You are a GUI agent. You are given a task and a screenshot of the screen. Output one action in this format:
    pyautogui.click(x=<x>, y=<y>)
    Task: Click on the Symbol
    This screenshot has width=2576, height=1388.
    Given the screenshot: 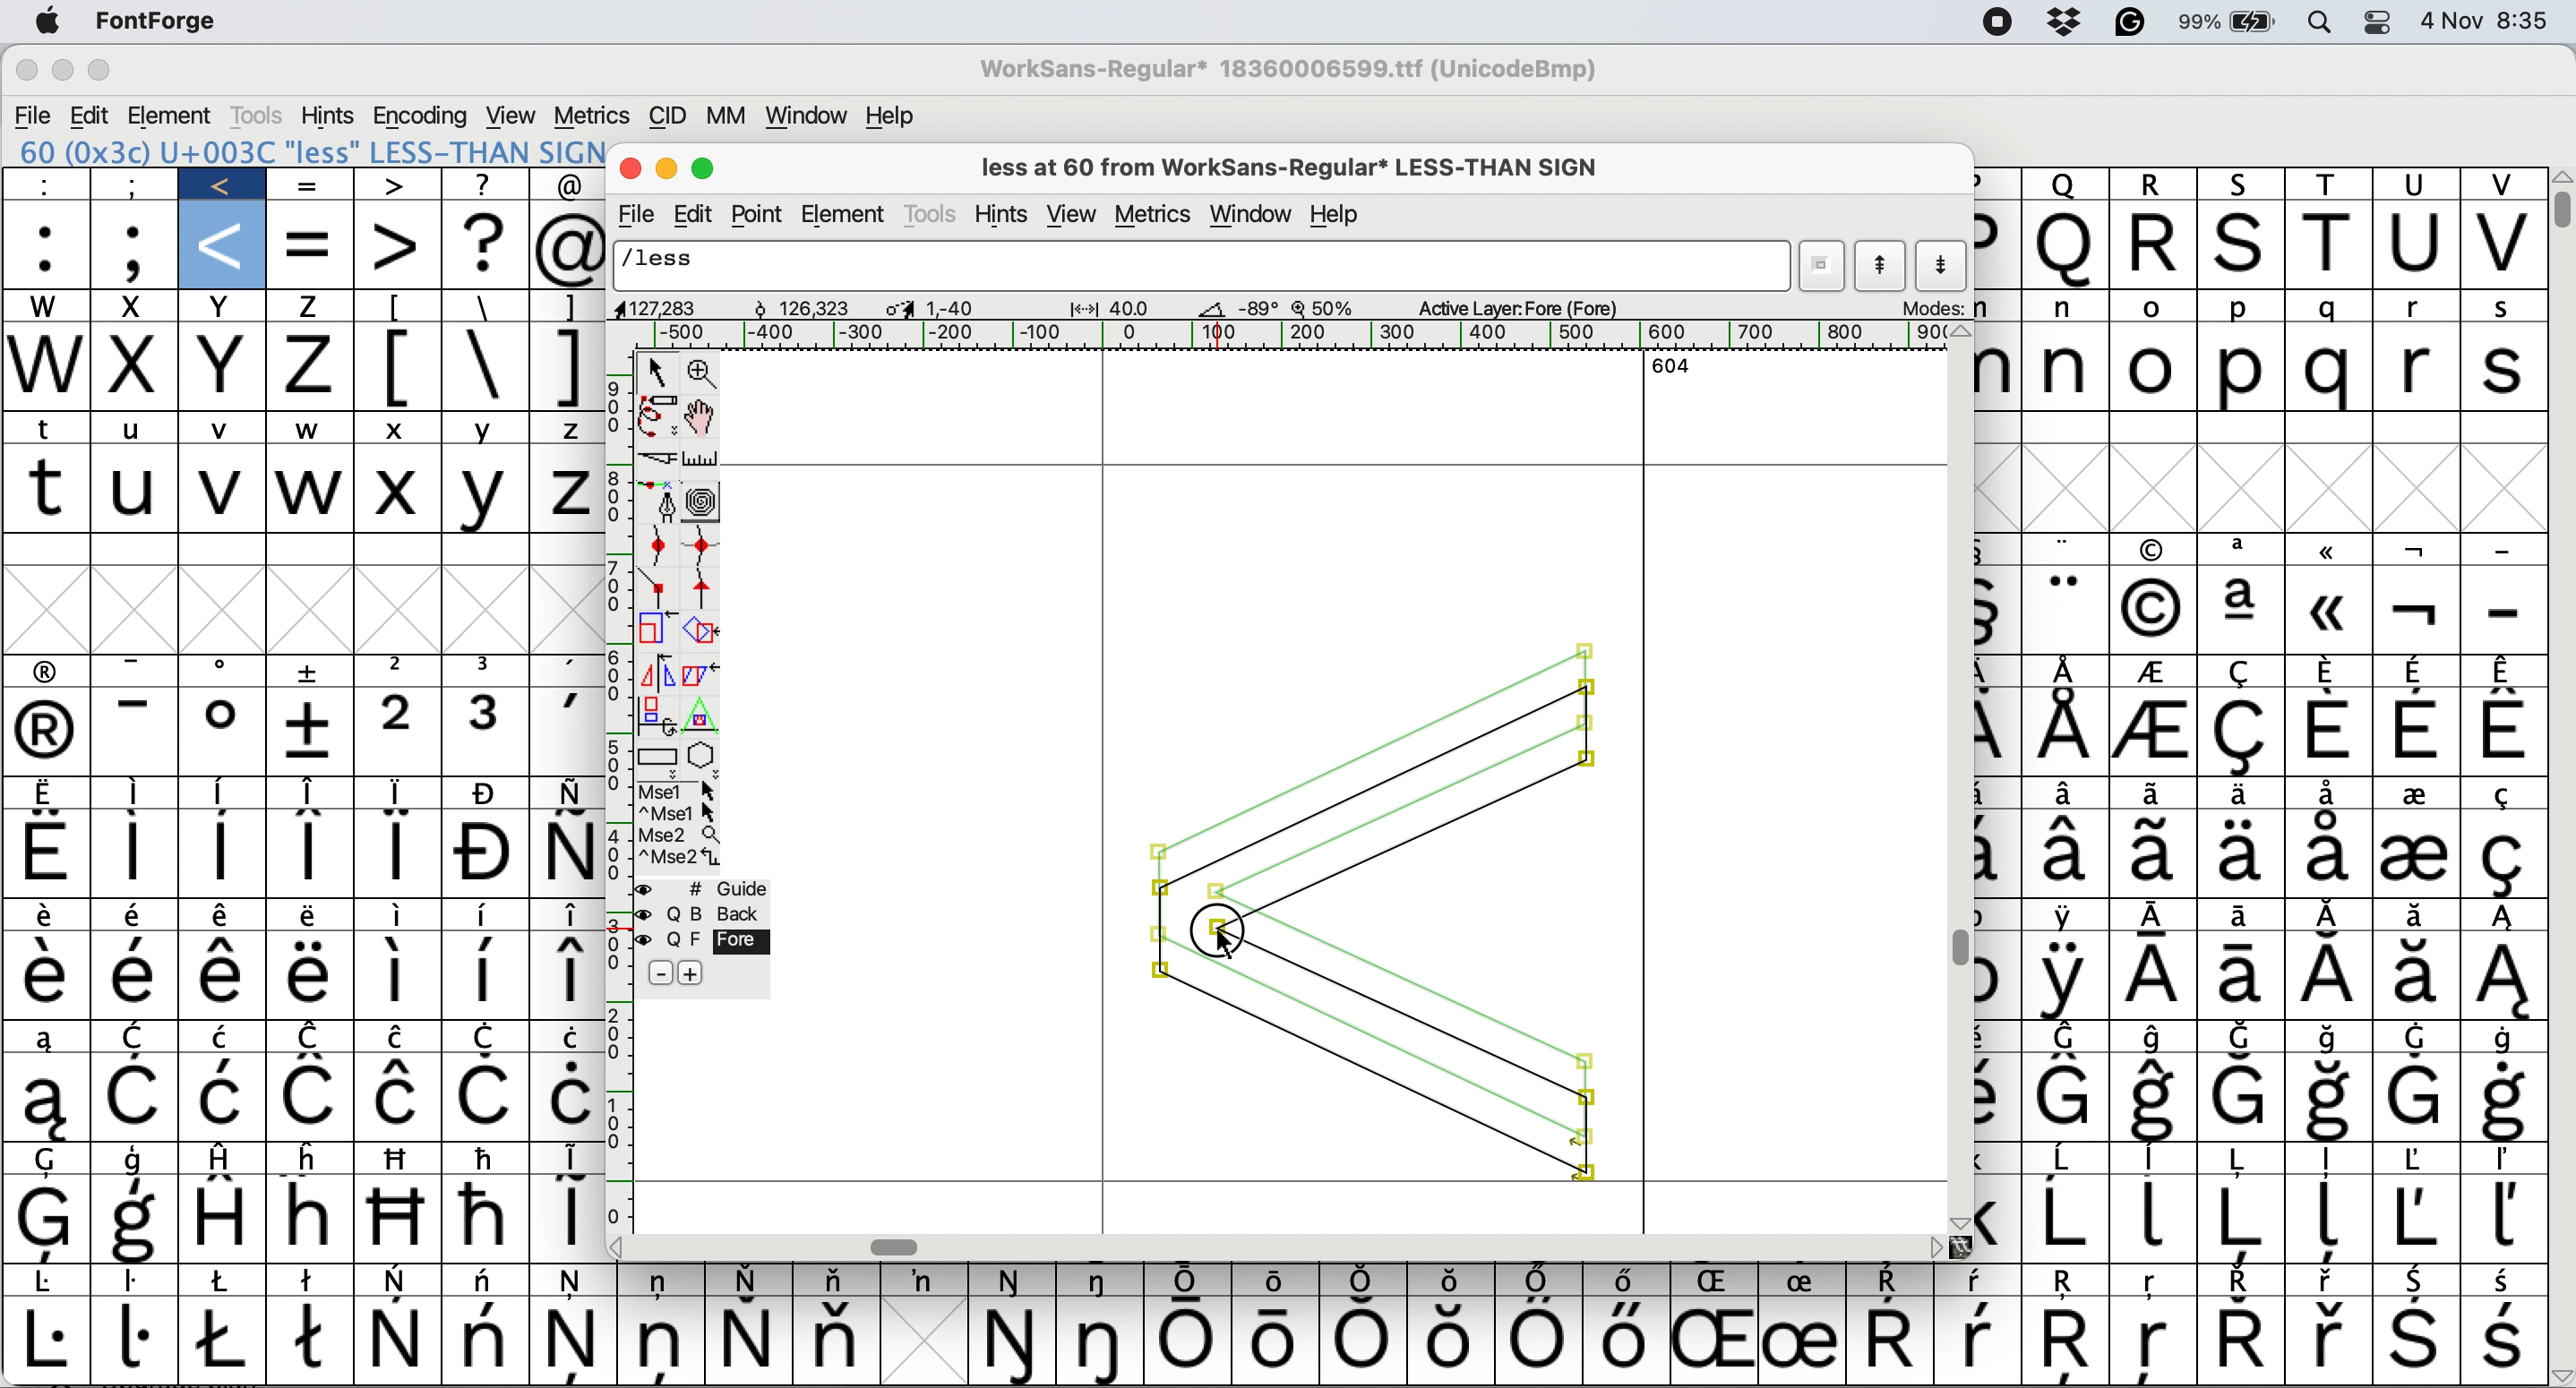 What is the action you would take?
    pyautogui.click(x=134, y=1099)
    